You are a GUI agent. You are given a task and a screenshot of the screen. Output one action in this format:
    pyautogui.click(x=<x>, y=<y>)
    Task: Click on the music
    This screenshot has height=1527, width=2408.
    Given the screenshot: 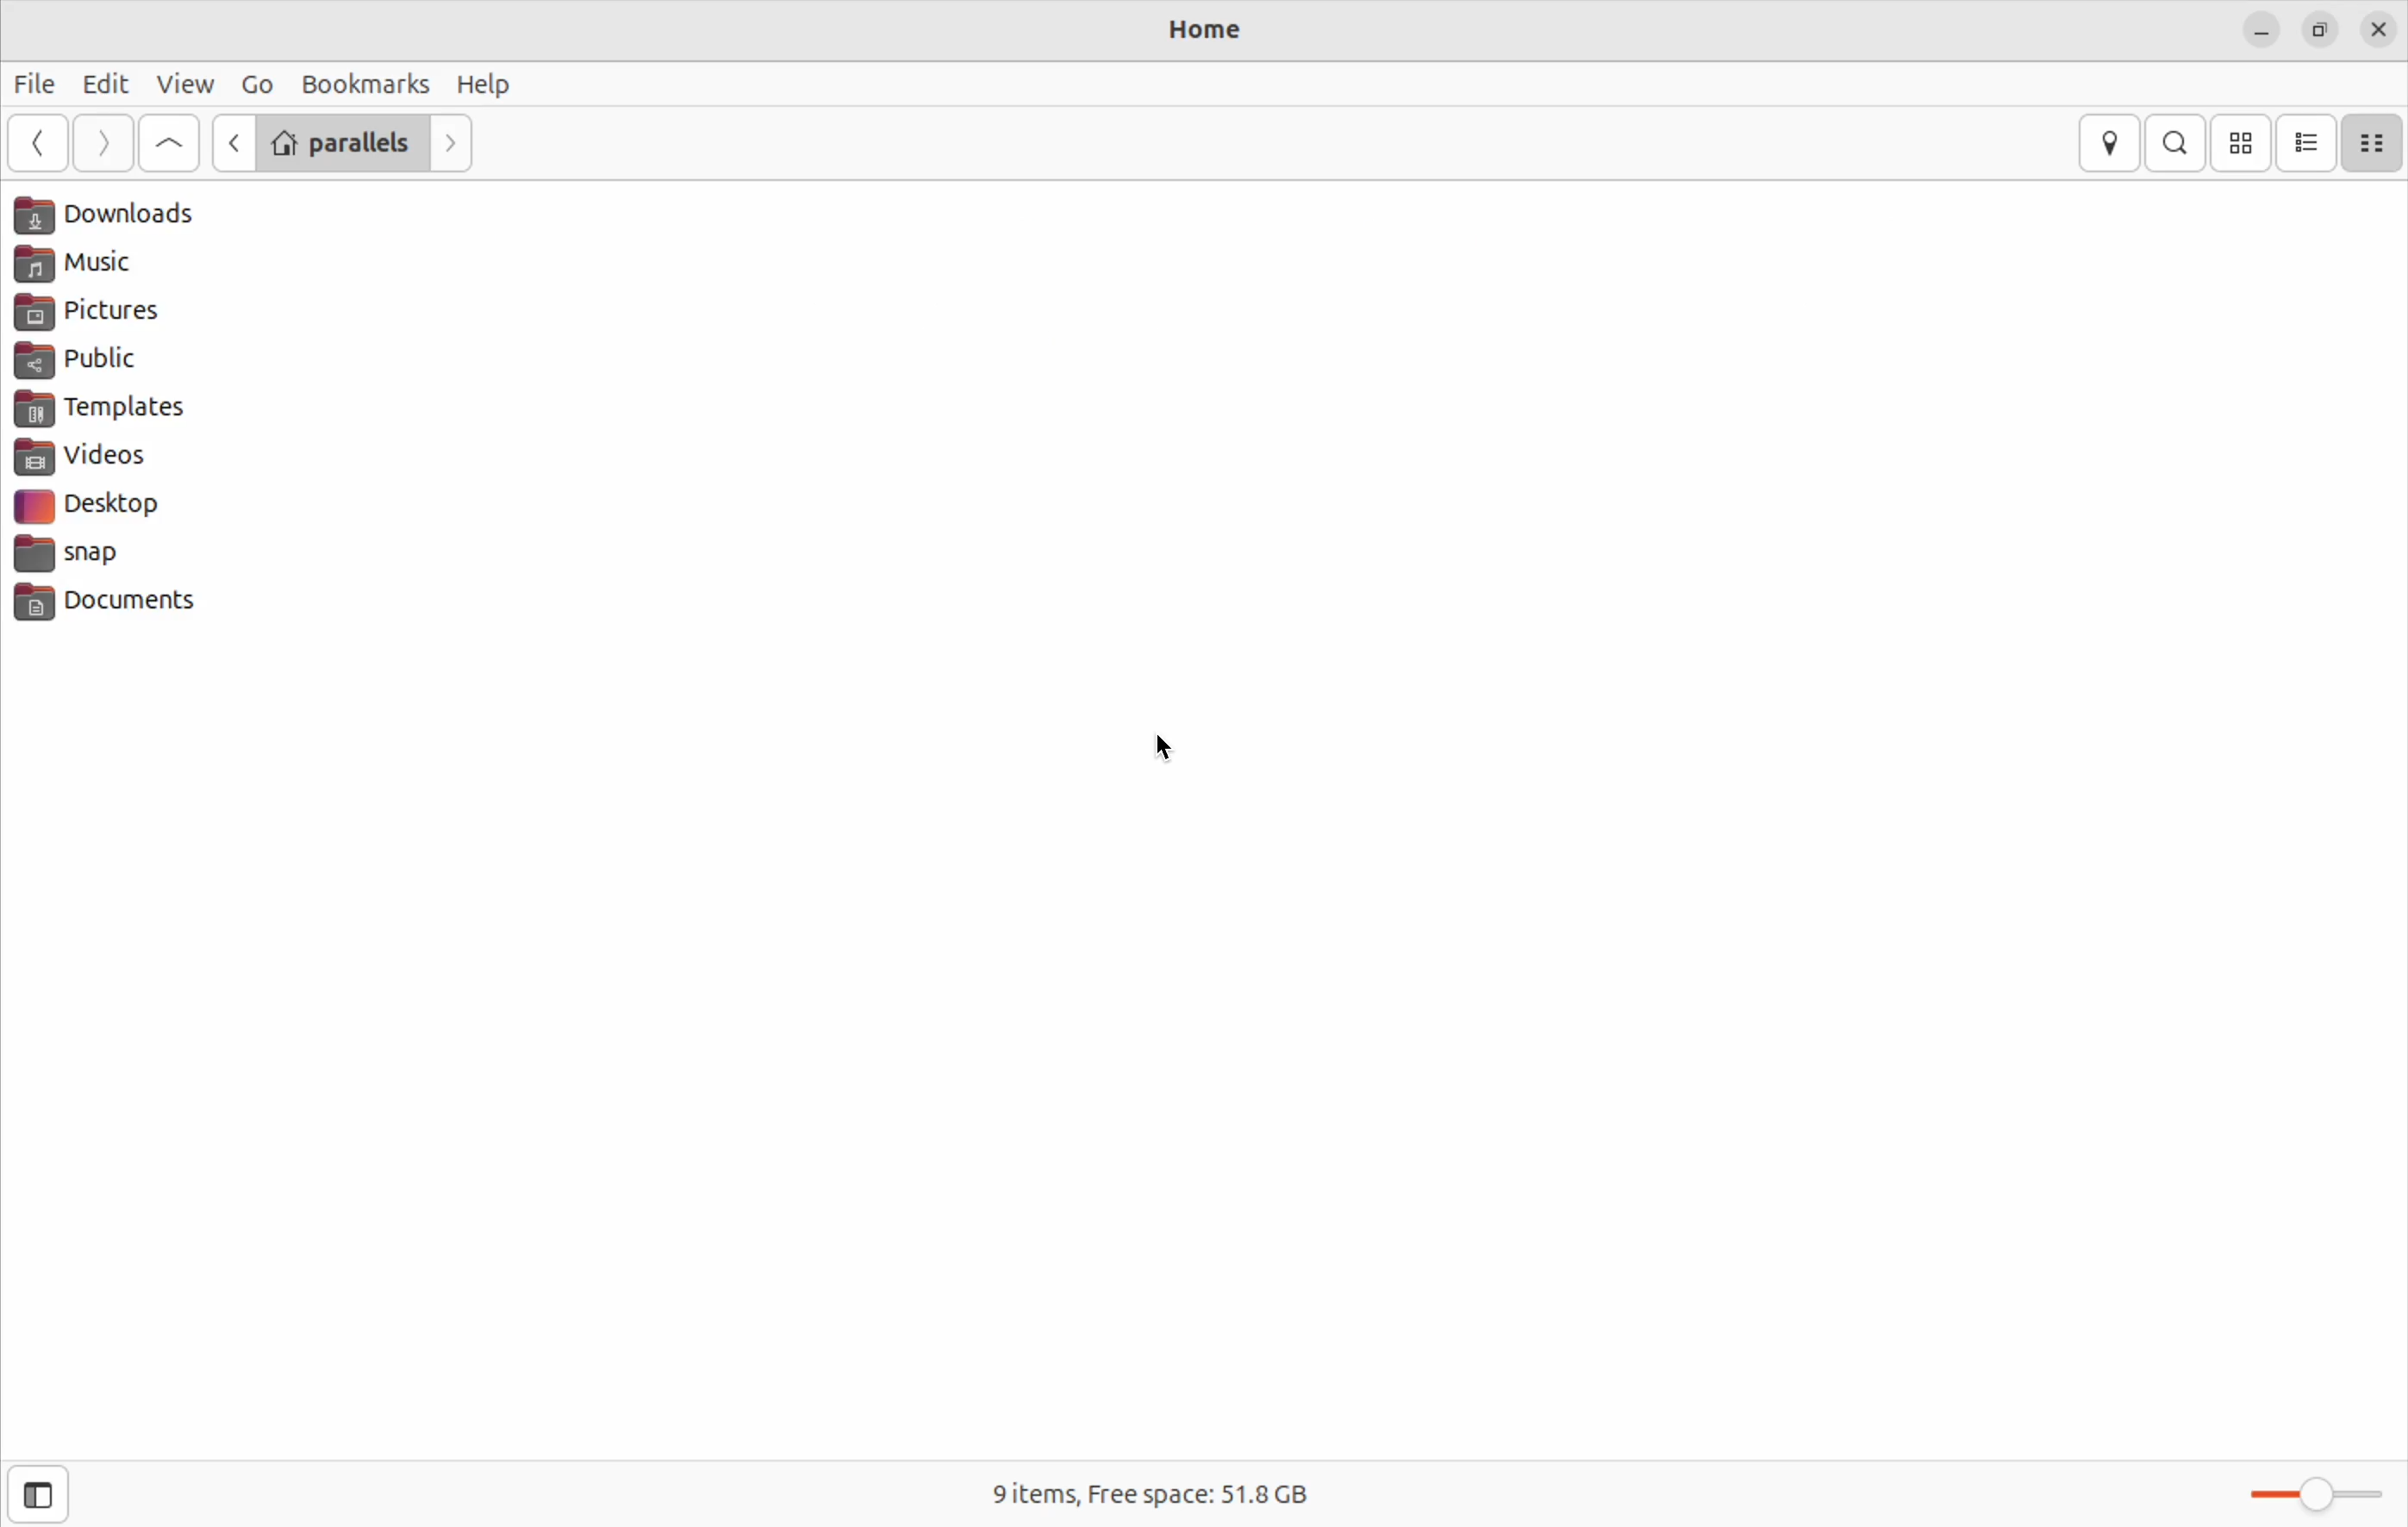 What is the action you would take?
    pyautogui.click(x=119, y=268)
    